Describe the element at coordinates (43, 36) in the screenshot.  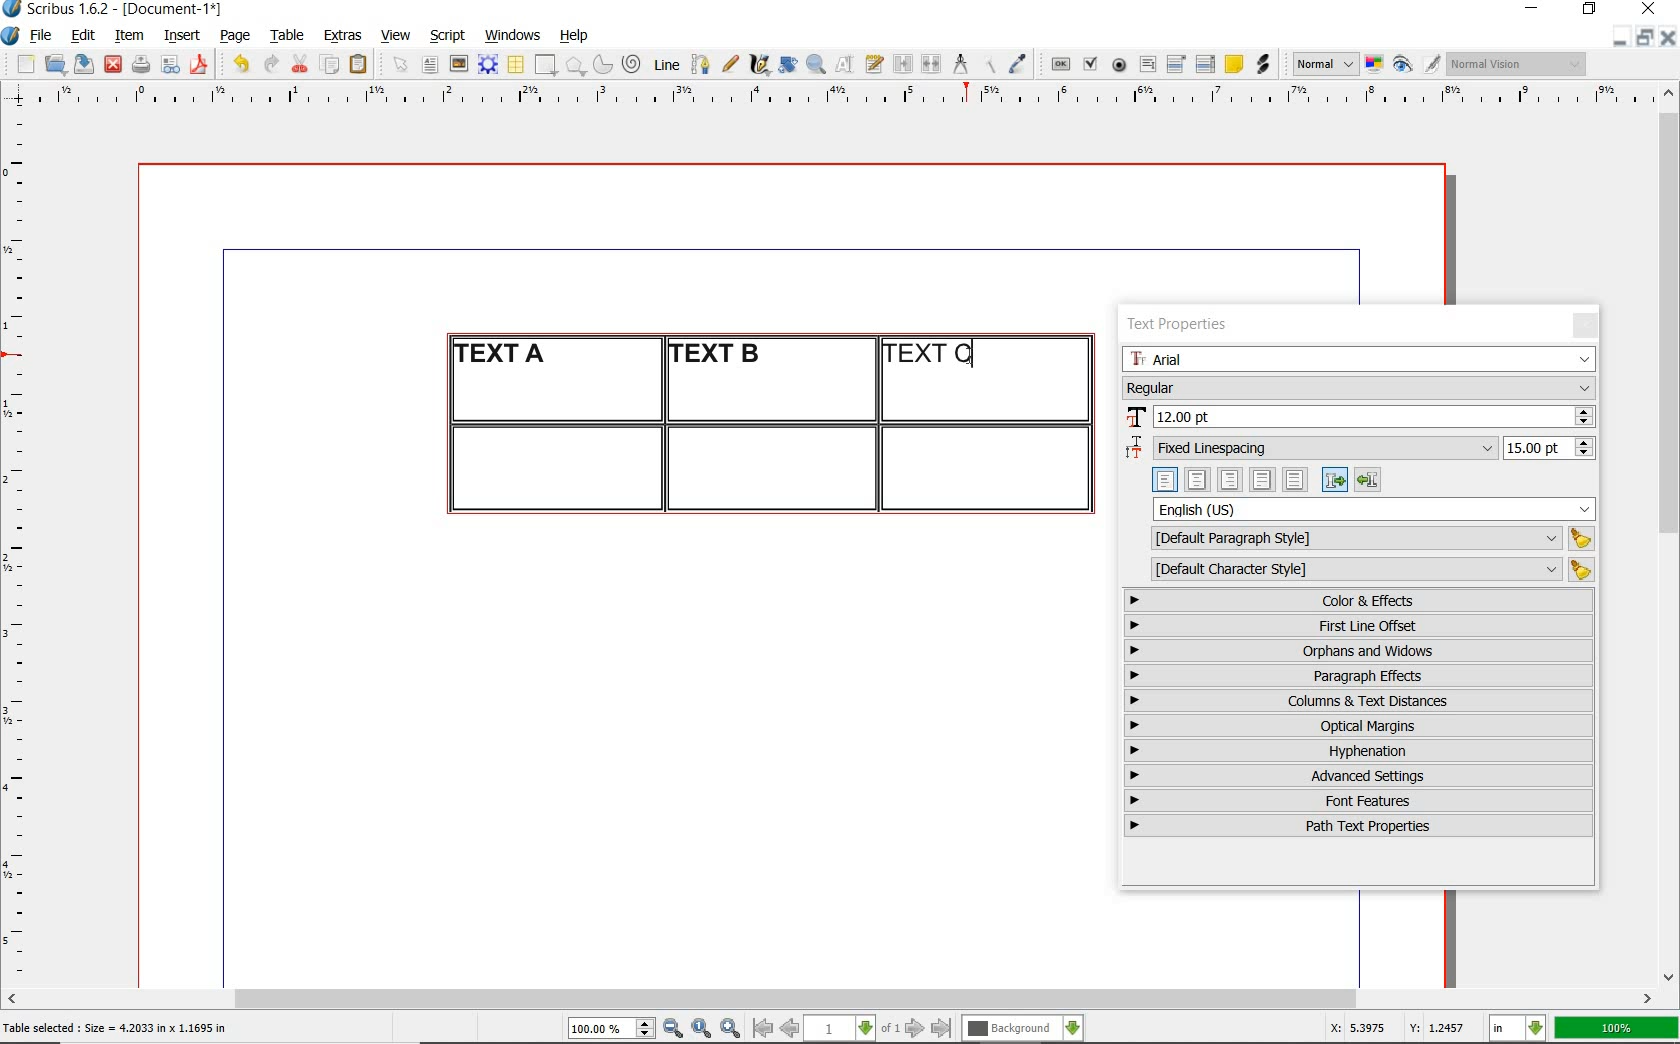
I see `file` at that location.